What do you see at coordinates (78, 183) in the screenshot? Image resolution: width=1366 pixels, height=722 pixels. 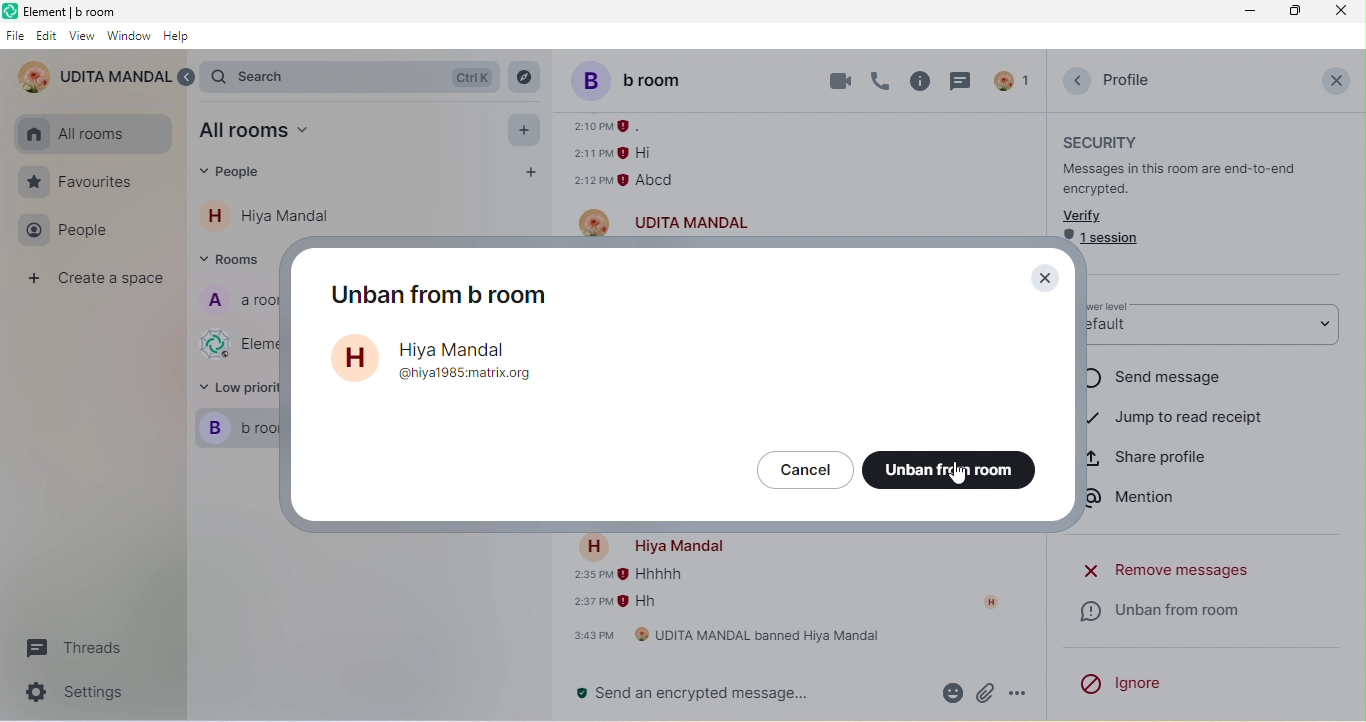 I see `favourites` at bounding box center [78, 183].